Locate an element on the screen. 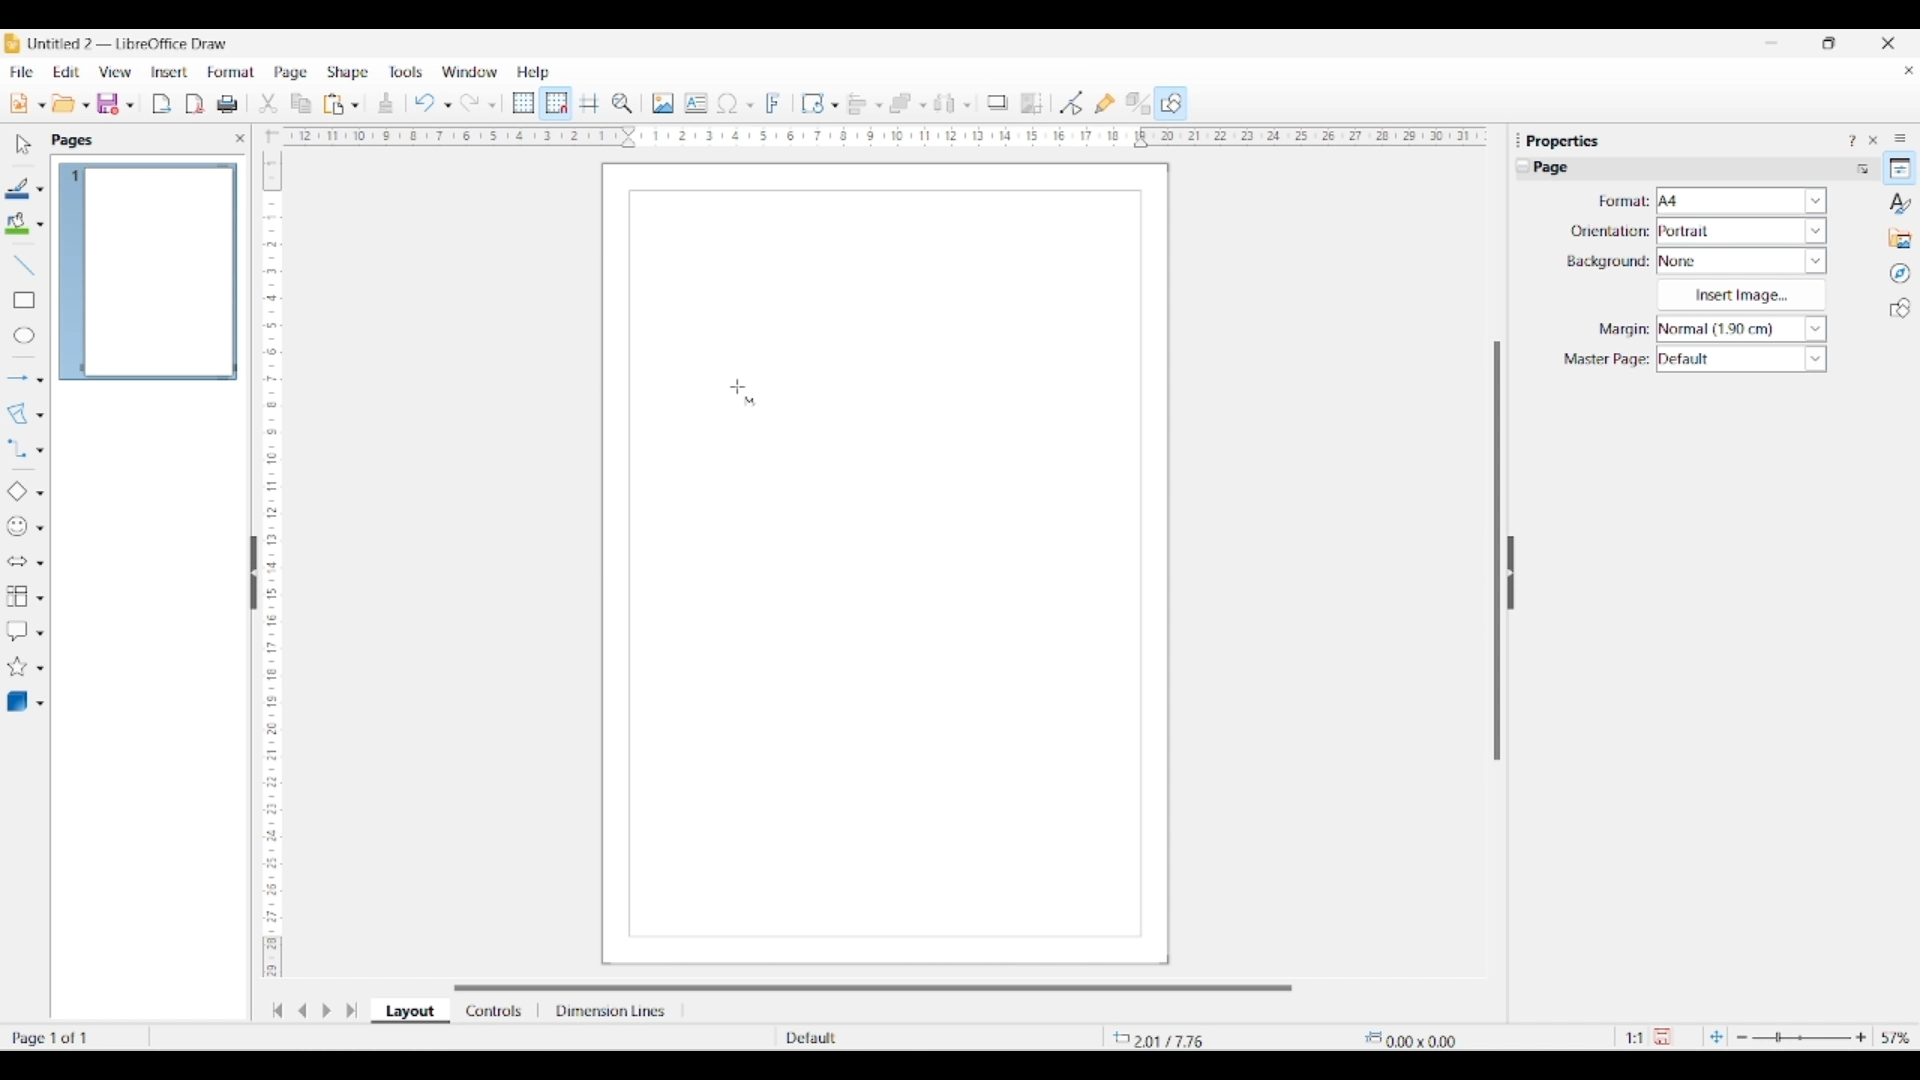 This screenshot has height=1080, width=1920. Selected callout shape is located at coordinates (17, 631).